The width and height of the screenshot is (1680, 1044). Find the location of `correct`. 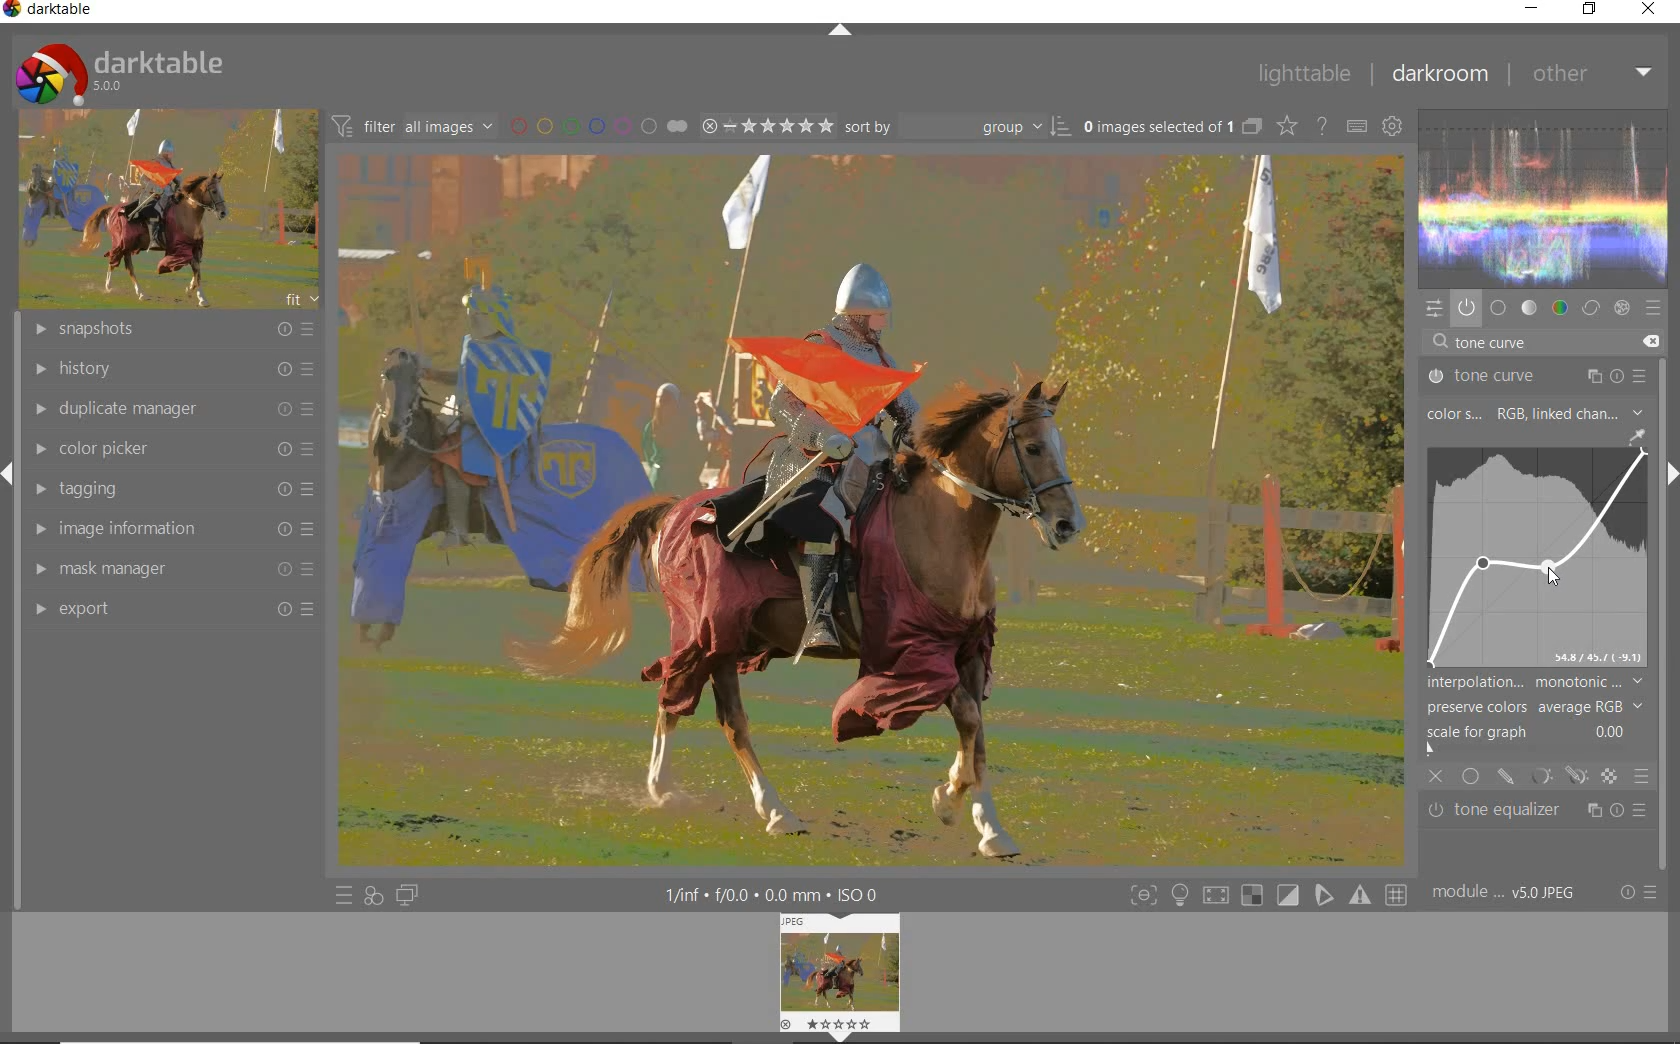

correct is located at coordinates (1591, 308).